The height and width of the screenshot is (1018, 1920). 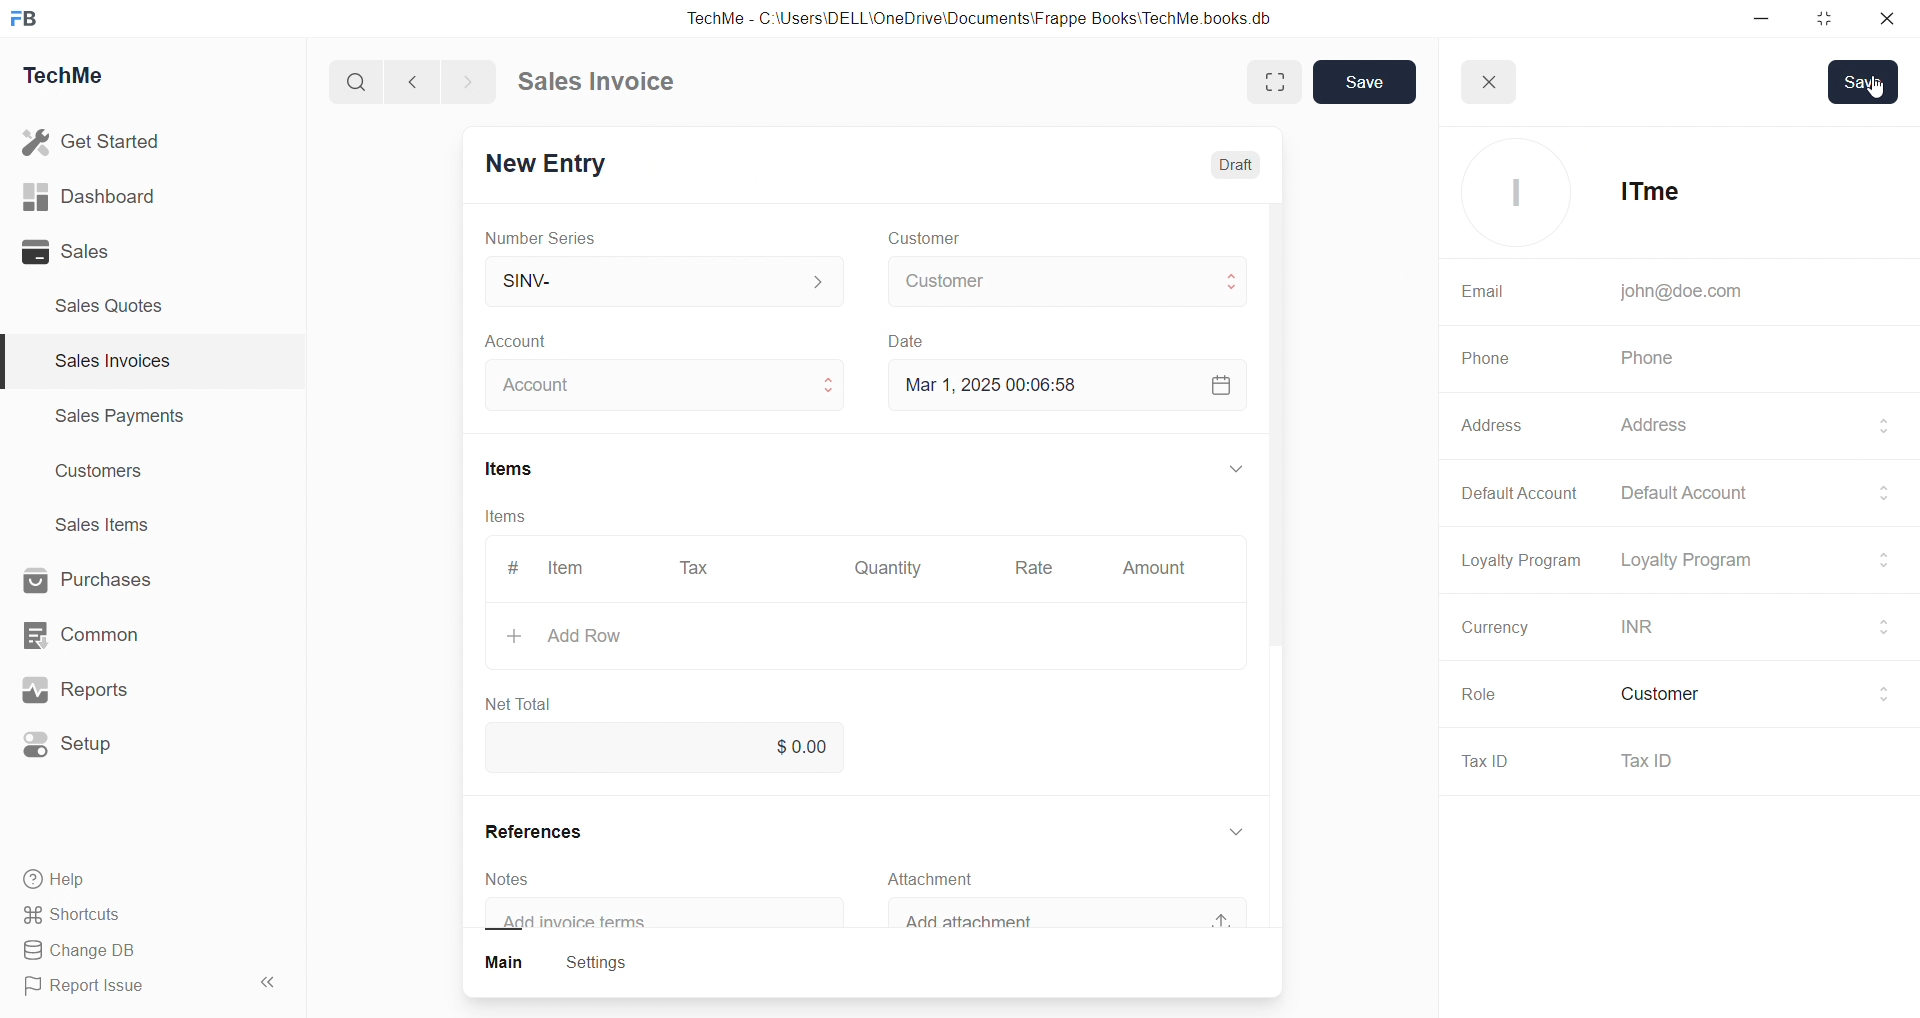 I want to click on Save, so click(x=1365, y=83).